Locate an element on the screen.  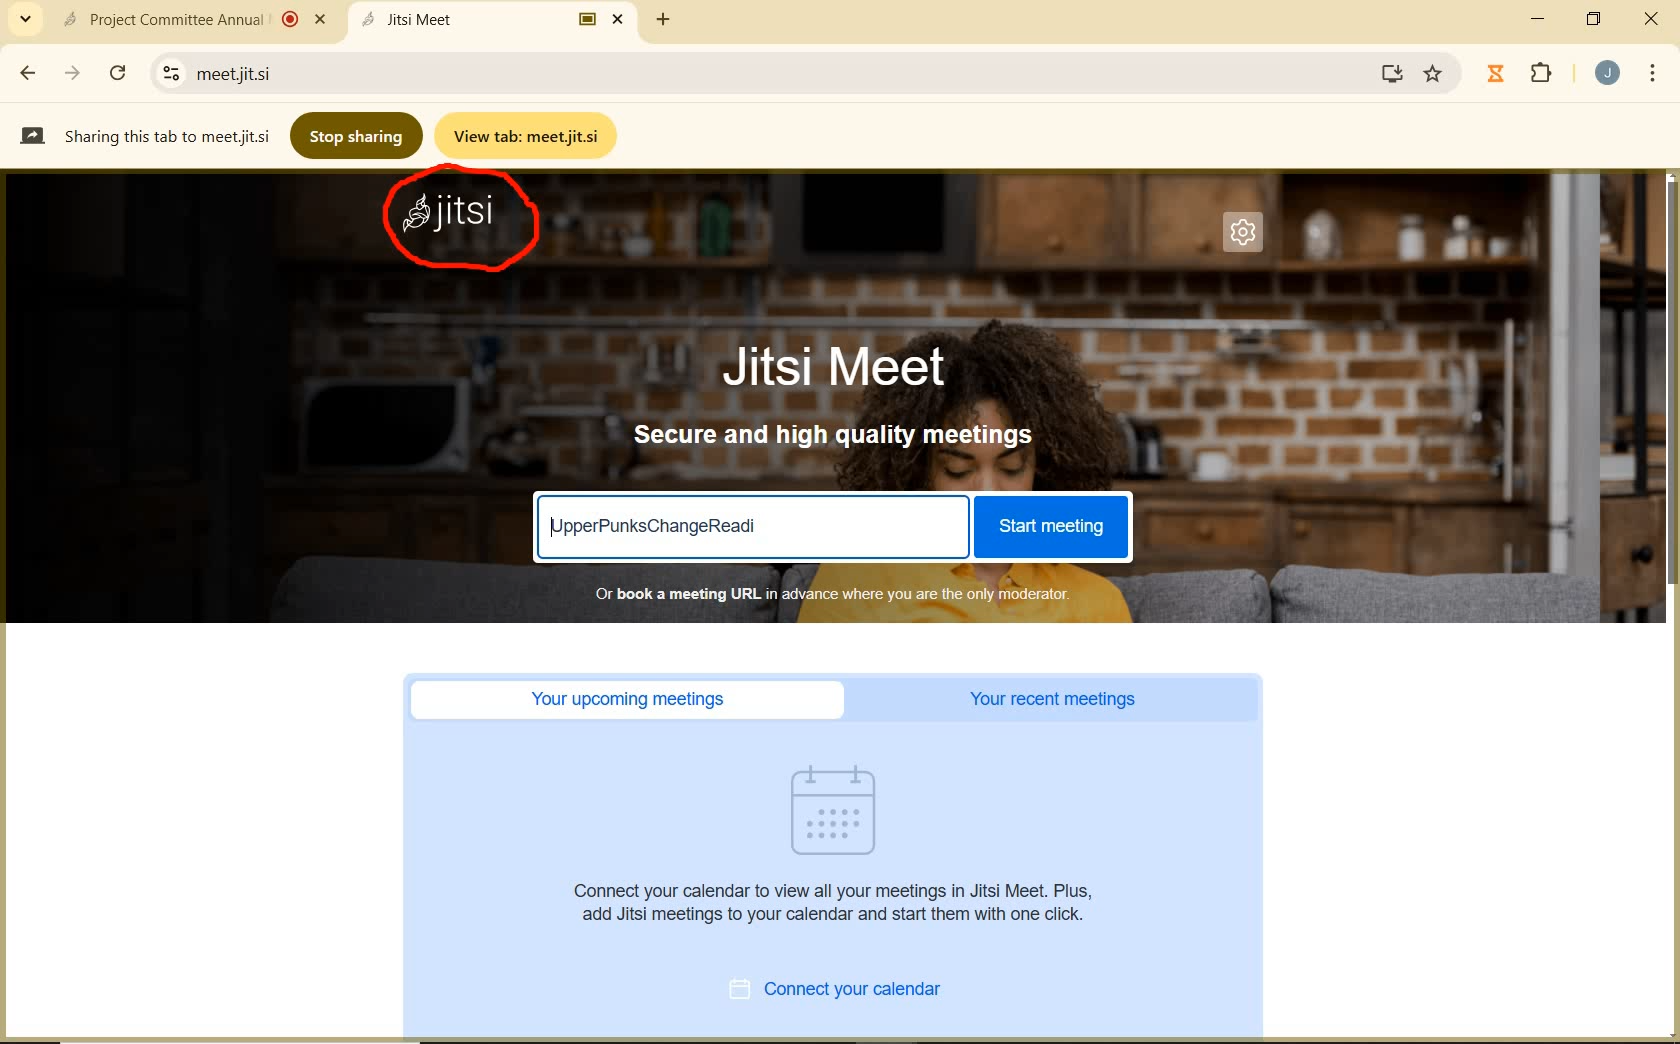
Start meeting is located at coordinates (1049, 527).